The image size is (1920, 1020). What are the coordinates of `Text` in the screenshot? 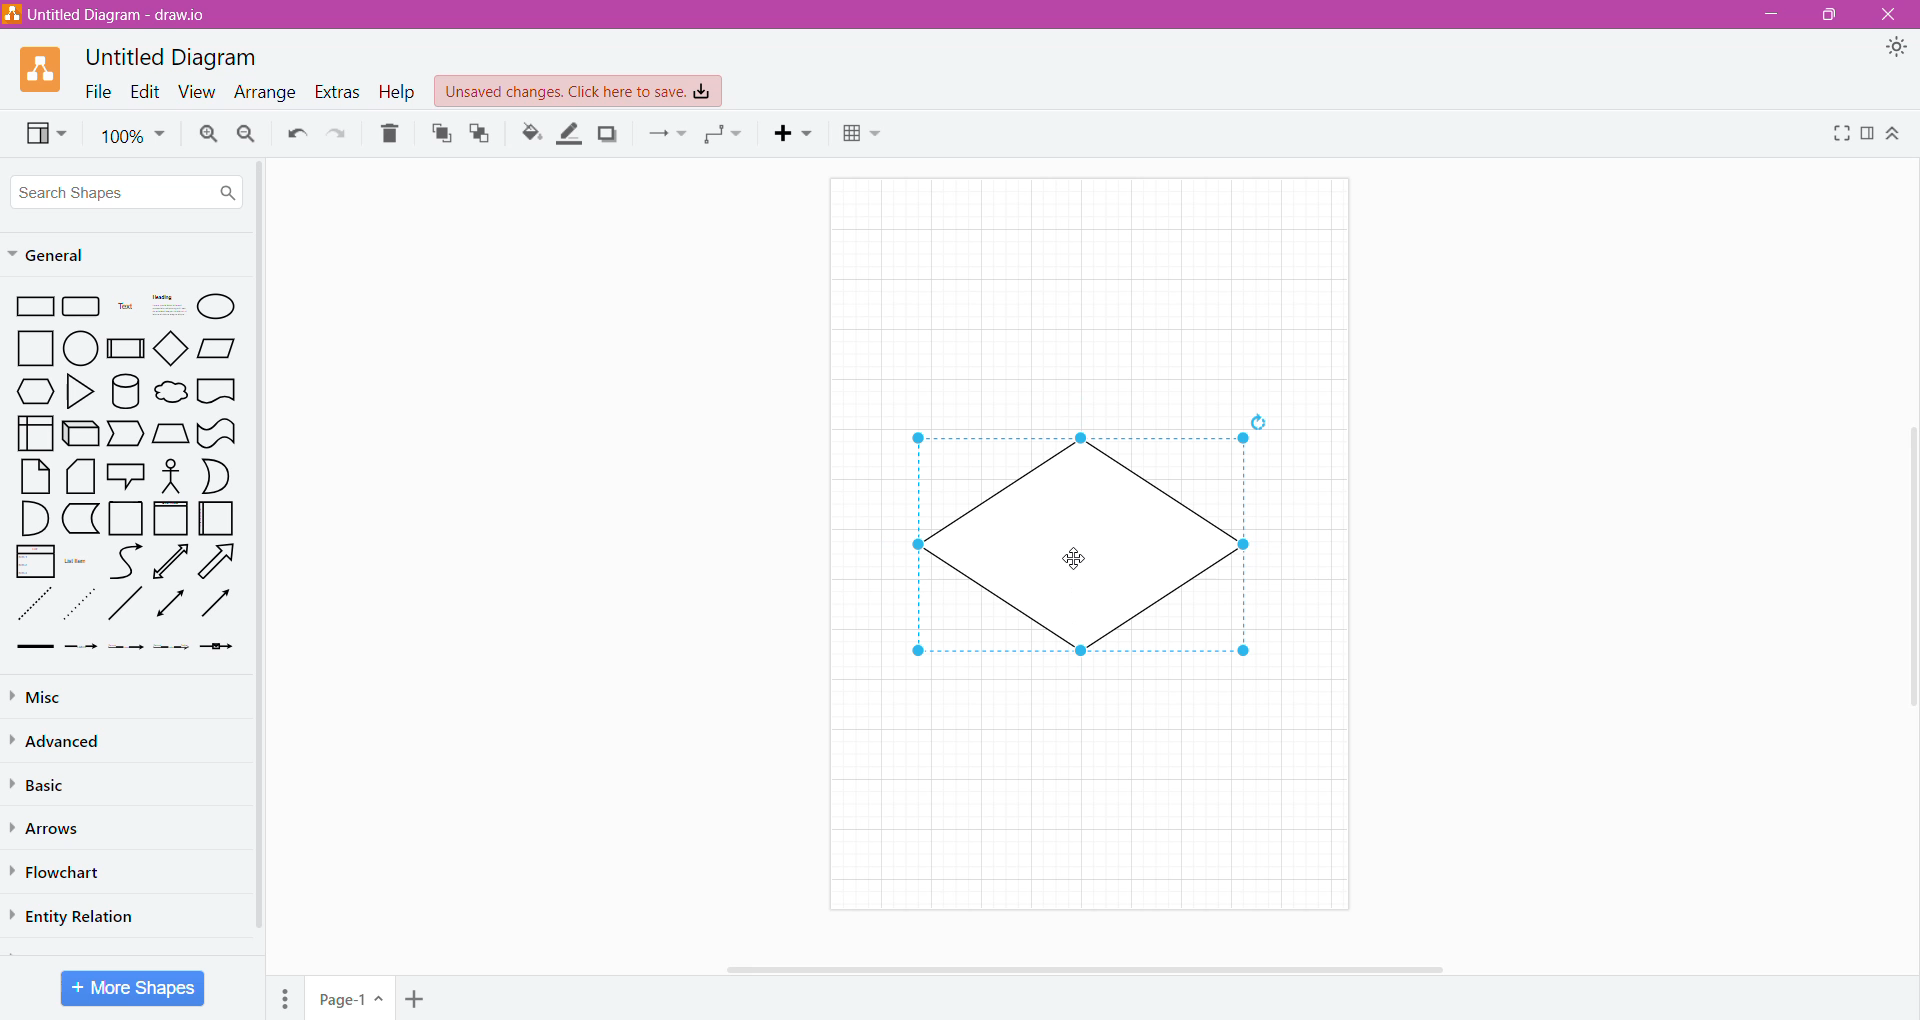 It's located at (125, 308).